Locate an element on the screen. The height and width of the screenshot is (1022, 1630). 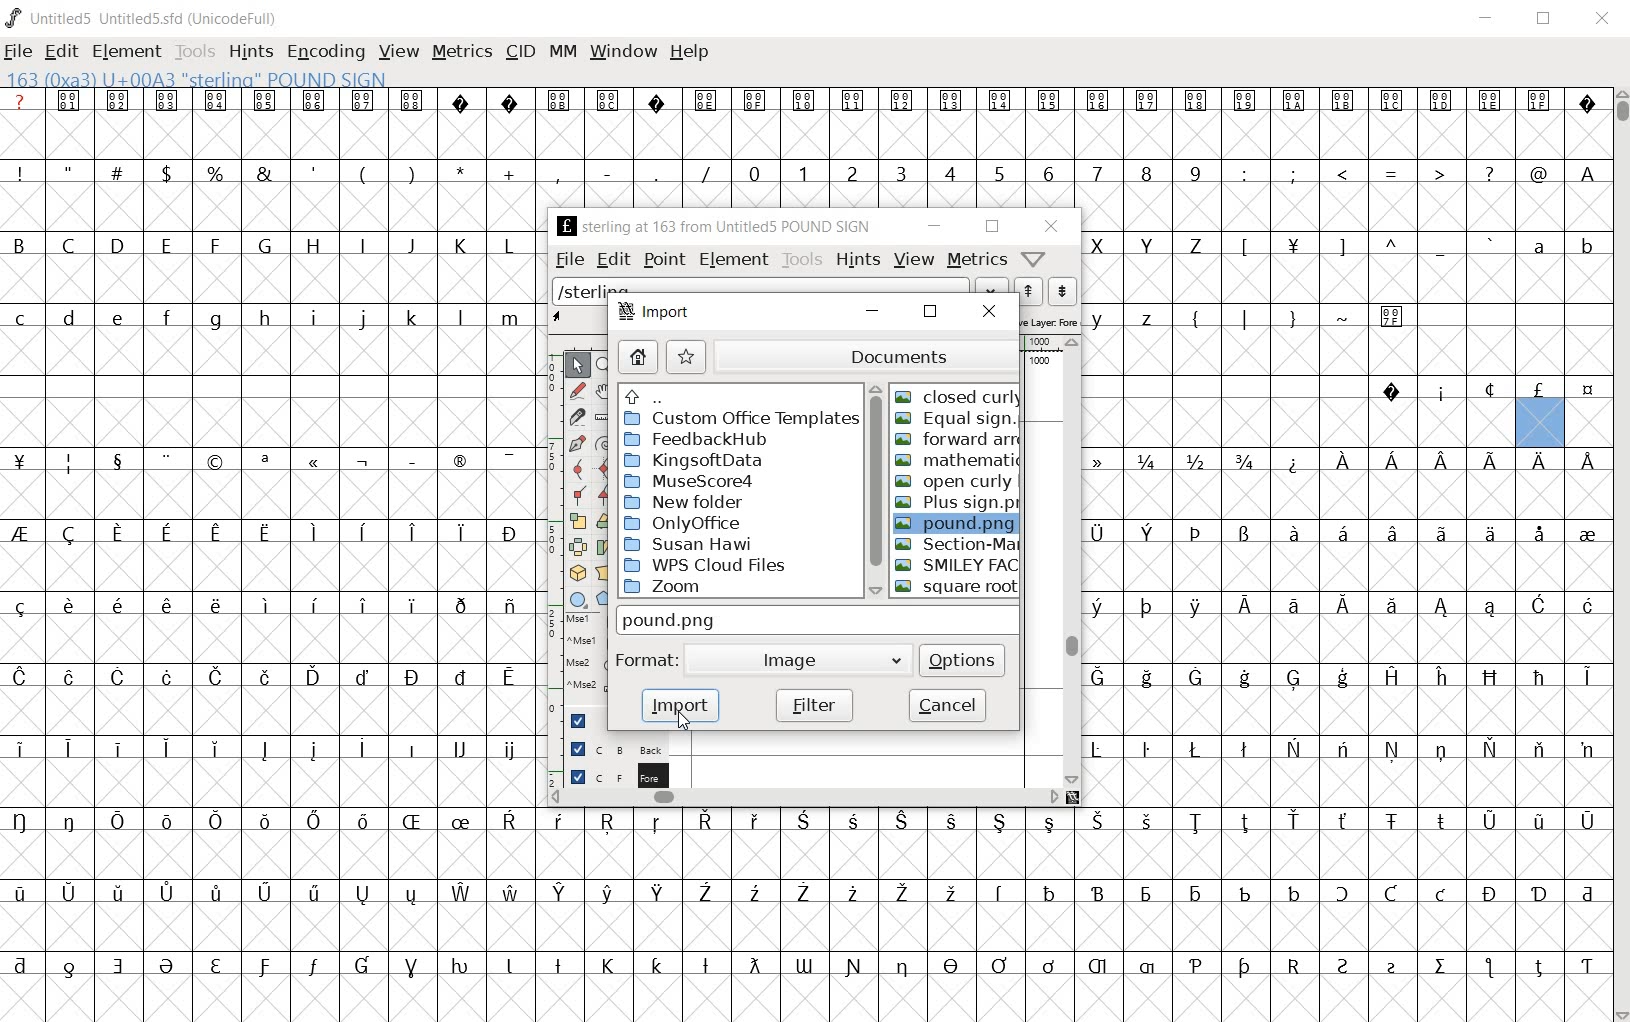
Untitled5 Untitled5.sfd (UnicodeFull) is located at coordinates (156, 21).